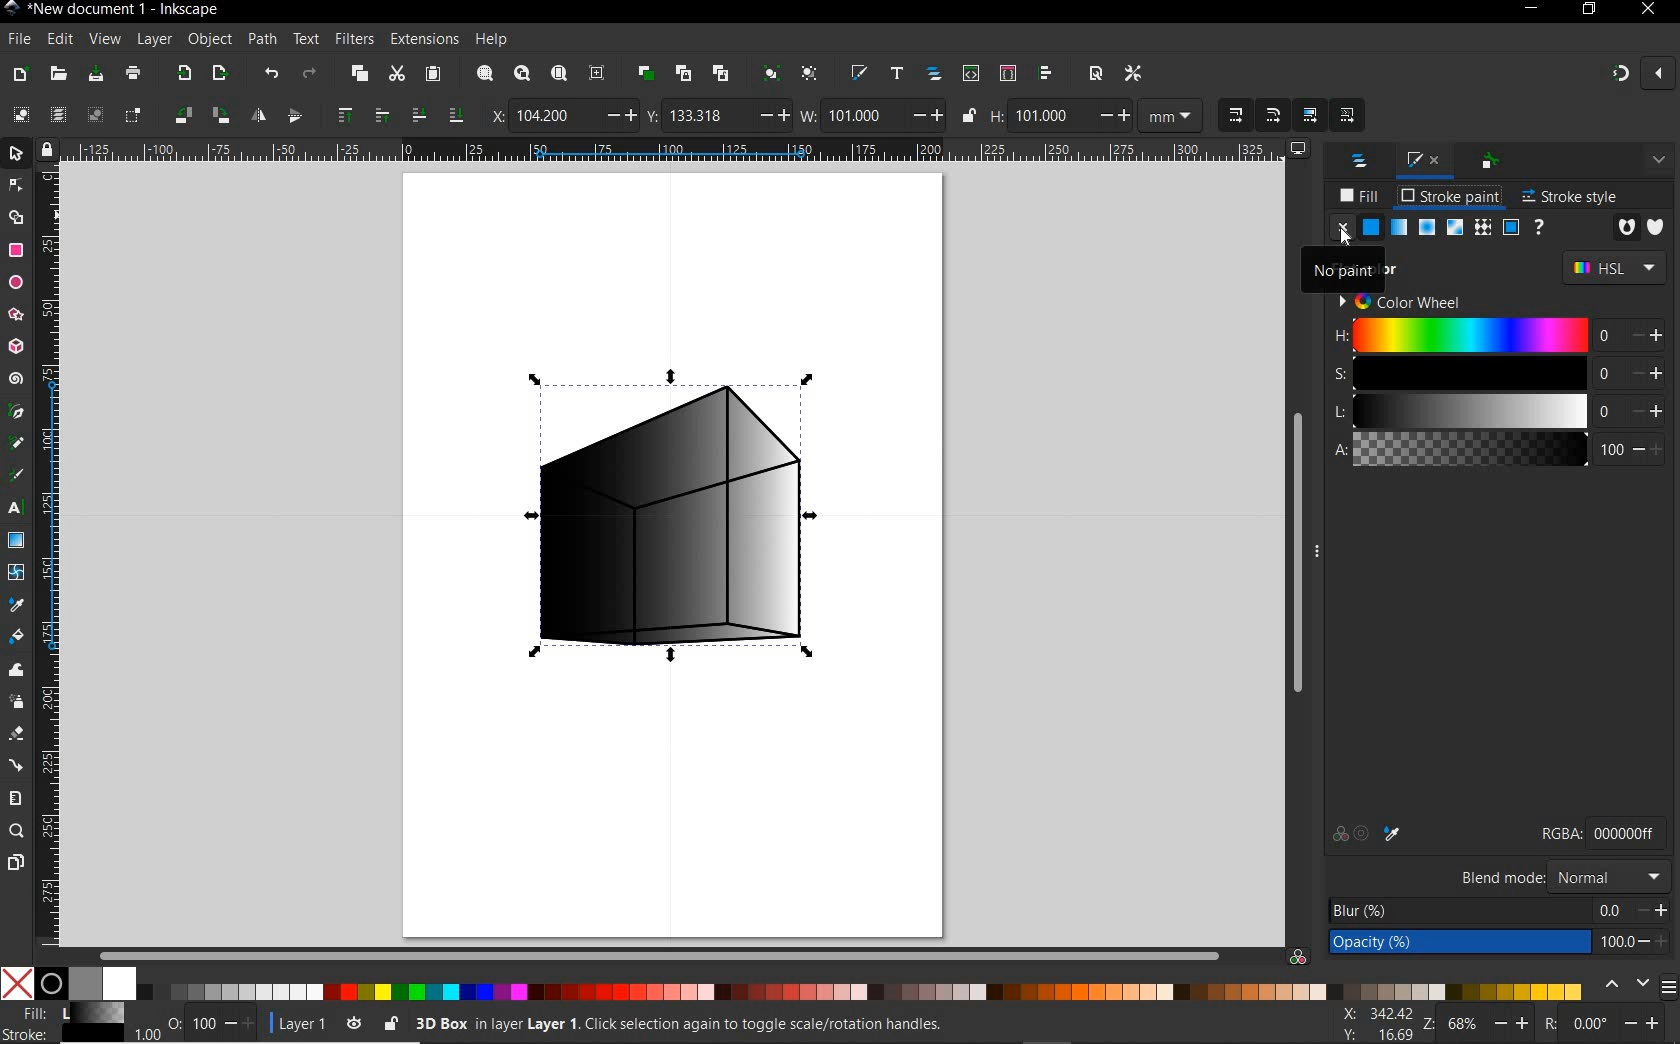 This screenshot has height=1044, width=1680. What do you see at coordinates (1046, 73) in the screenshot?
I see `OPEN ALIGN AND DISTRIBUTE` at bounding box center [1046, 73].